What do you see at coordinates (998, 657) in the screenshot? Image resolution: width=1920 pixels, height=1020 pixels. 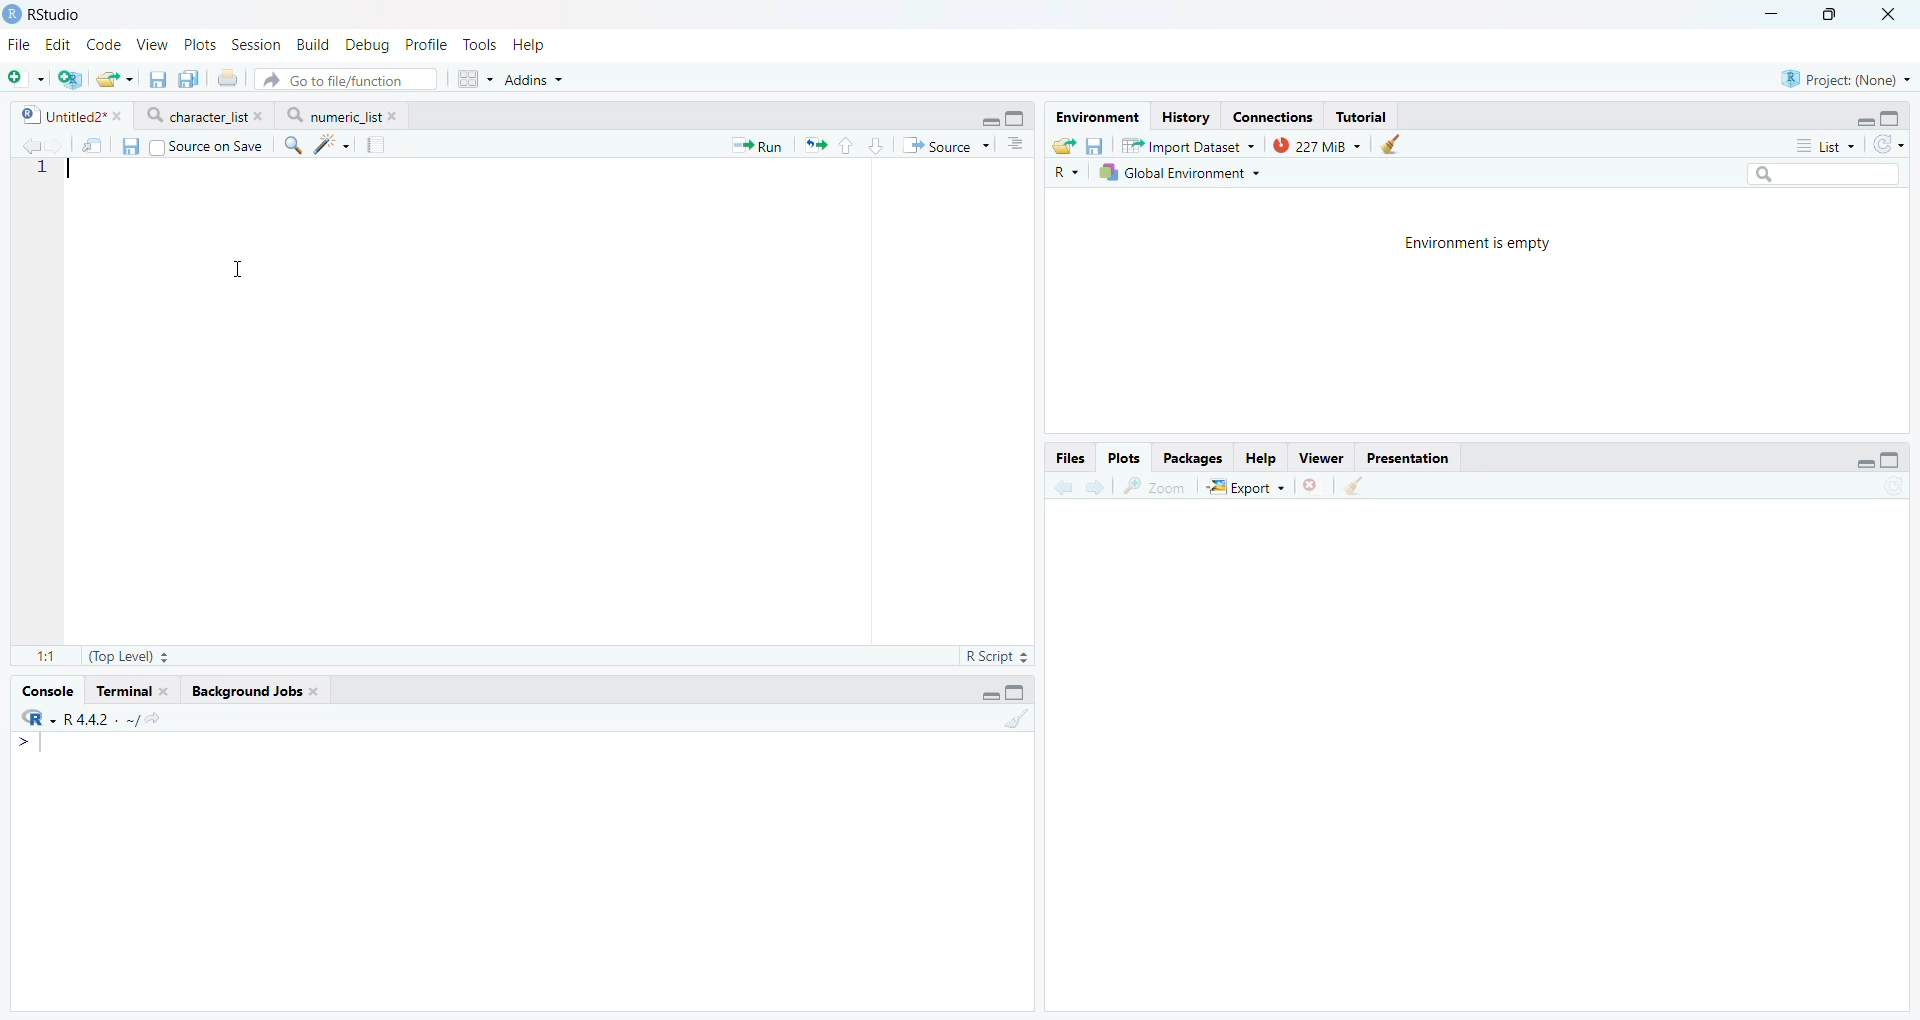 I see `R Script` at bounding box center [998, 657].